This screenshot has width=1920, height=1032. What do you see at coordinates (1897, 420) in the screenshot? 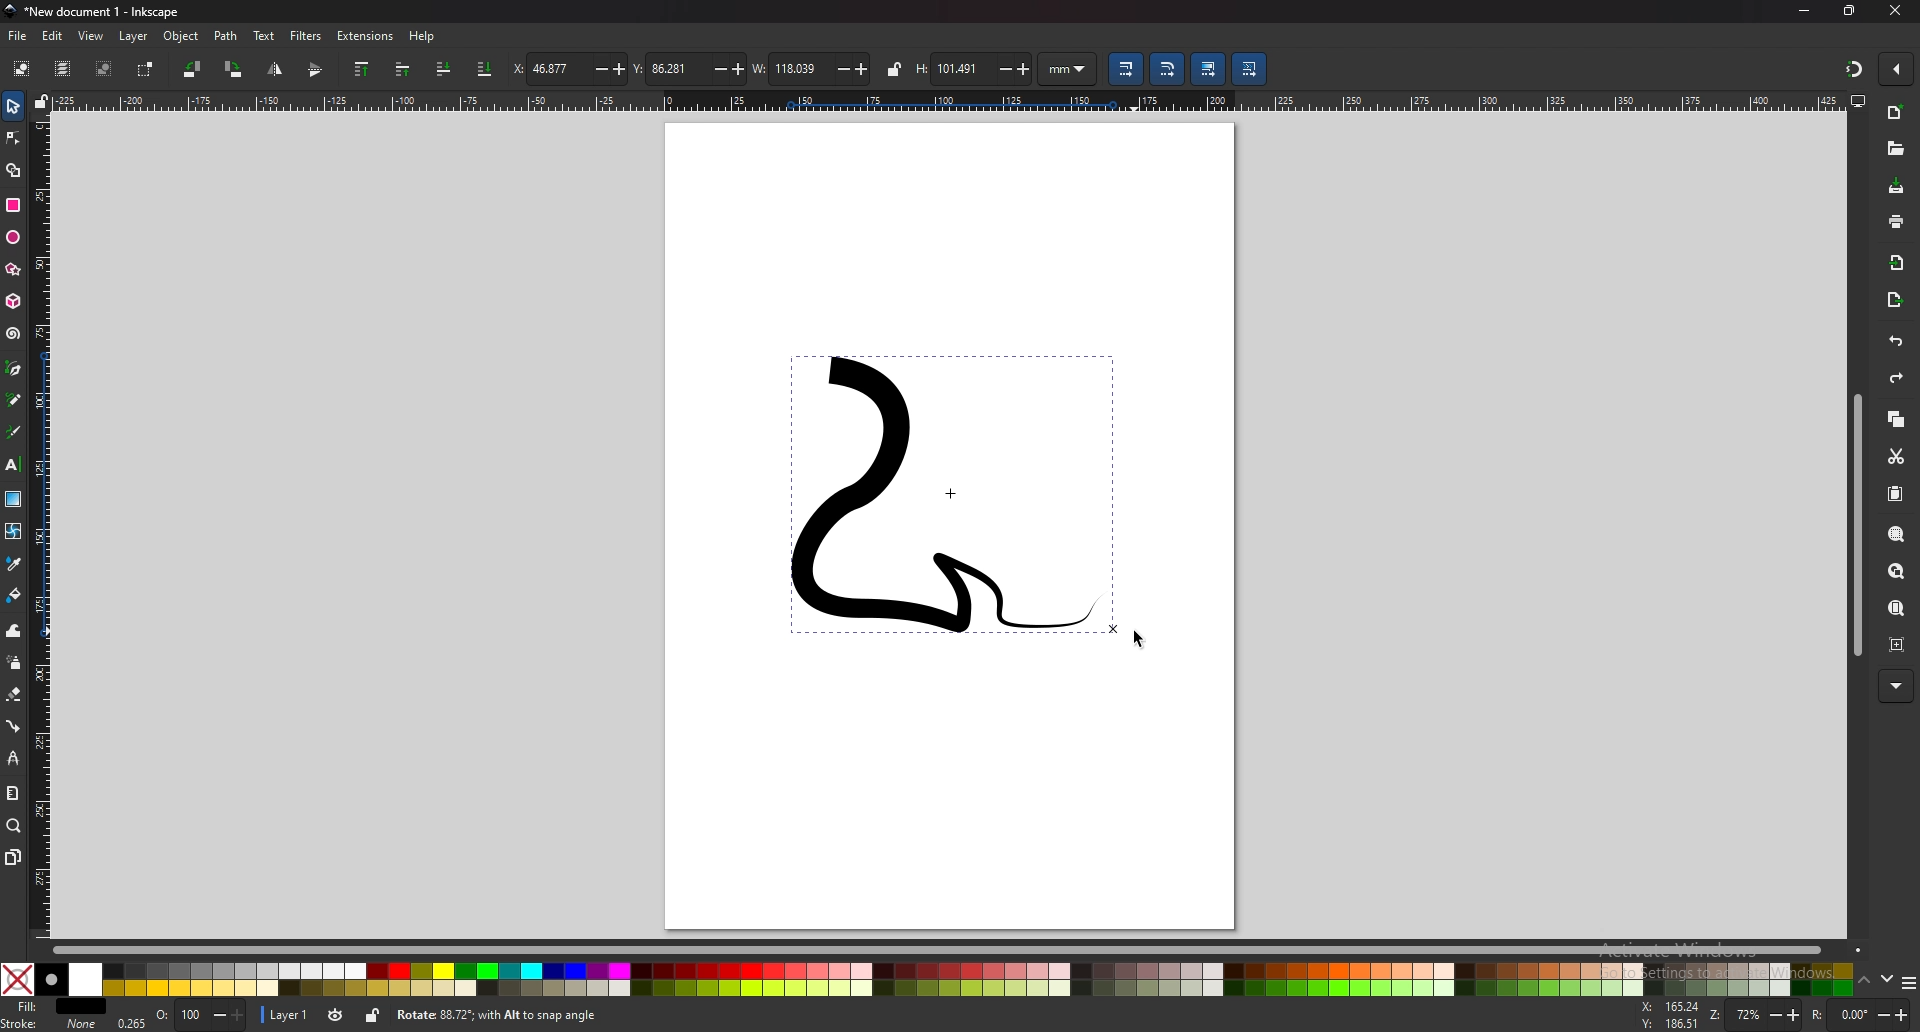
I see `copy` at bounding box center [1897, 420].